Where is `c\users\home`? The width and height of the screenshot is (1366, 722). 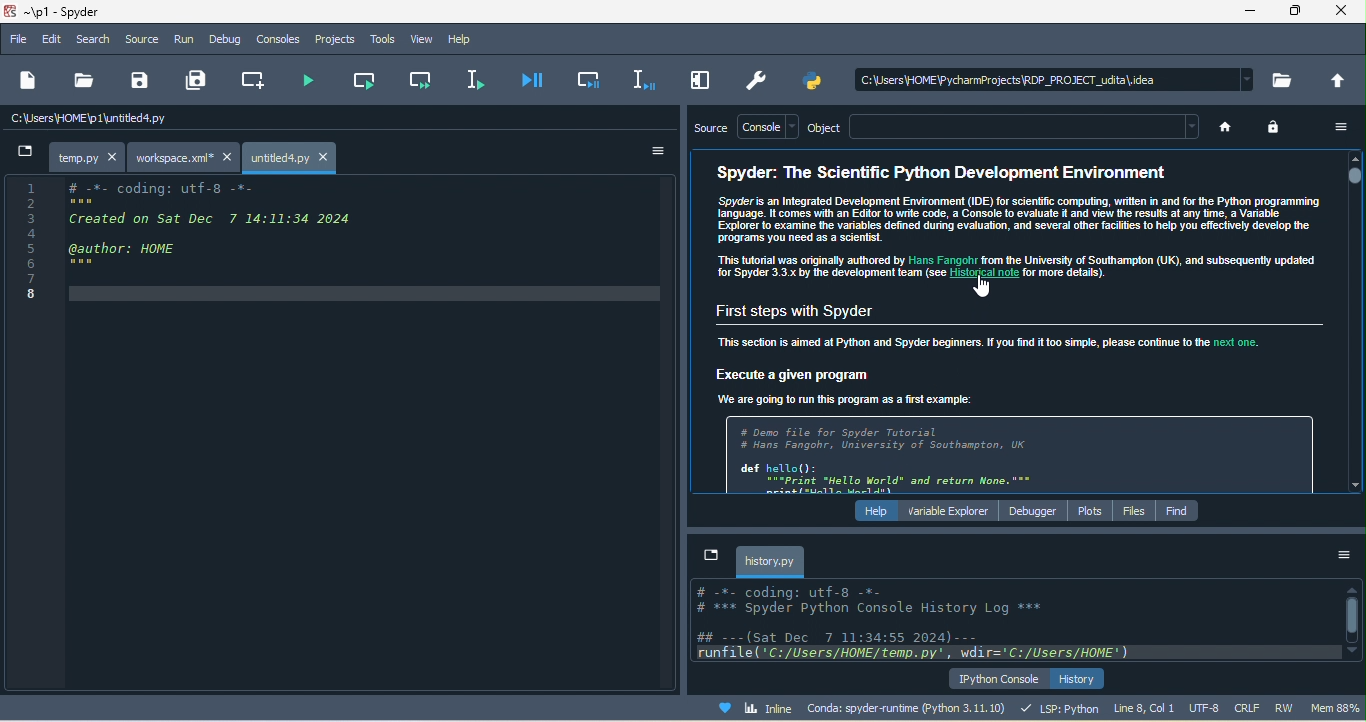
c\users\home is located at coordinates (202, 119).